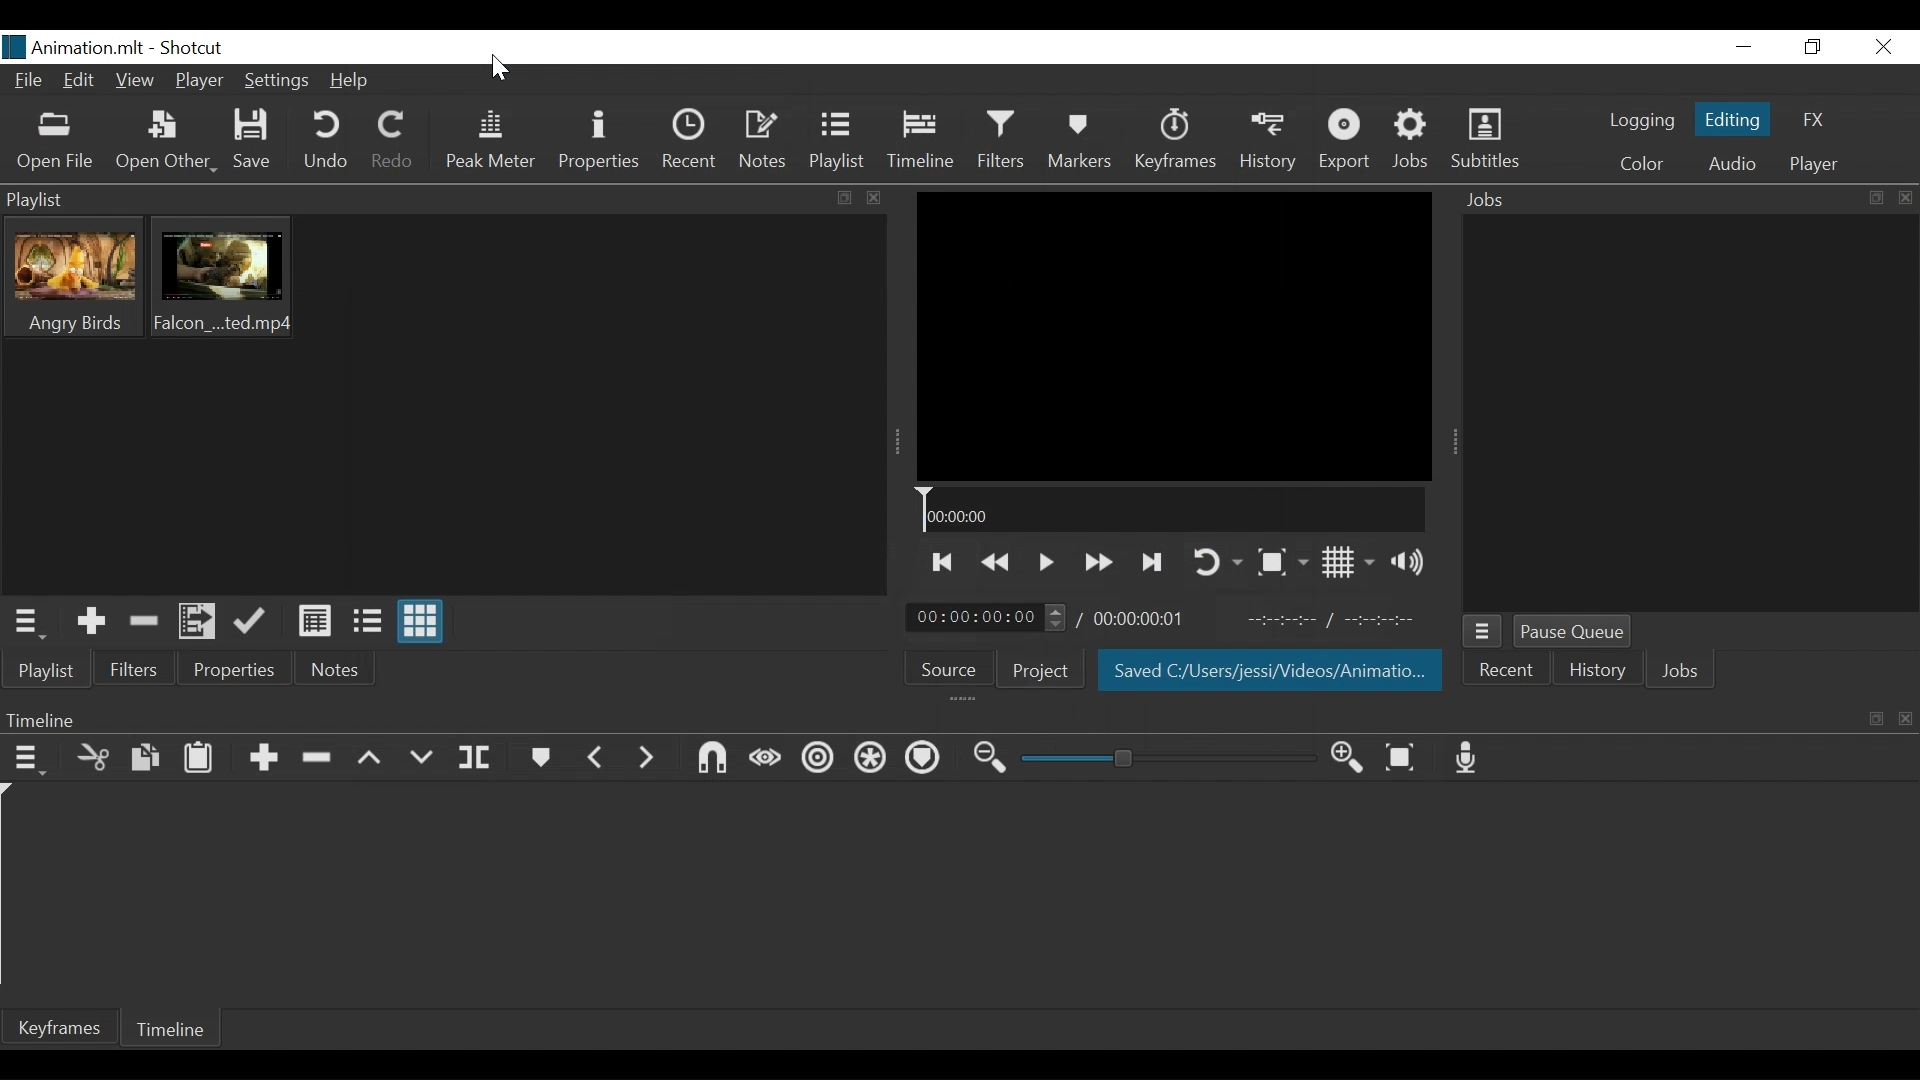 This screenshot has height=1080, width=1920. I want to click on Shotcut, so click(191, 49).